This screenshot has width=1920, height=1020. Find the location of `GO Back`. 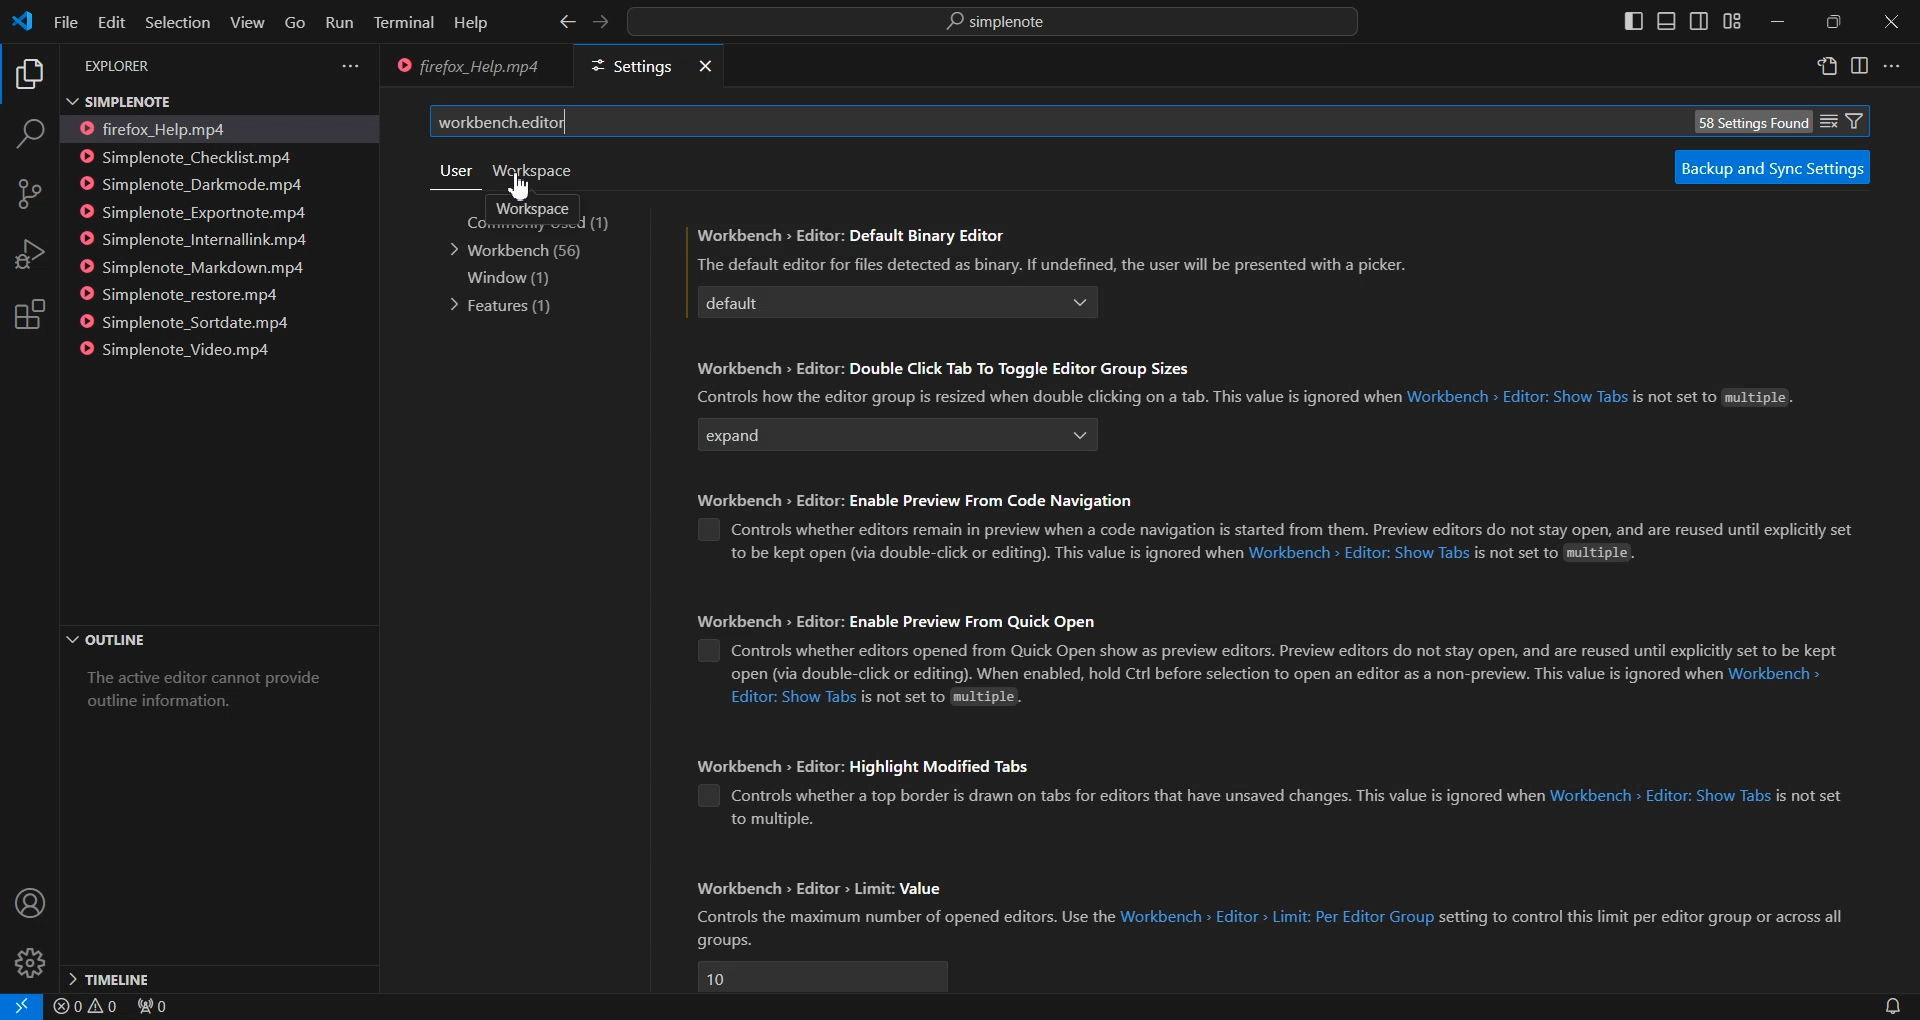

GO Back is located at coordinates (567, 22).